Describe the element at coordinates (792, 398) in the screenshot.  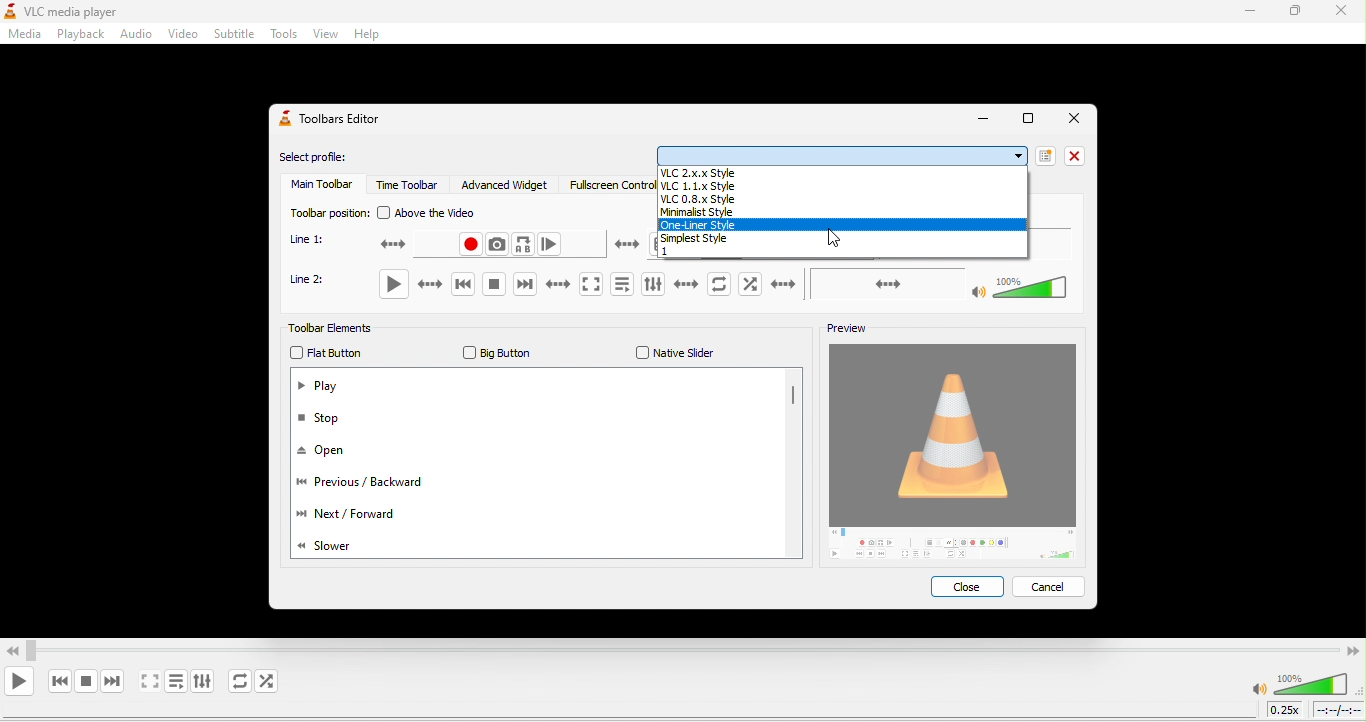
I see `vertical scroll bar` at that location.